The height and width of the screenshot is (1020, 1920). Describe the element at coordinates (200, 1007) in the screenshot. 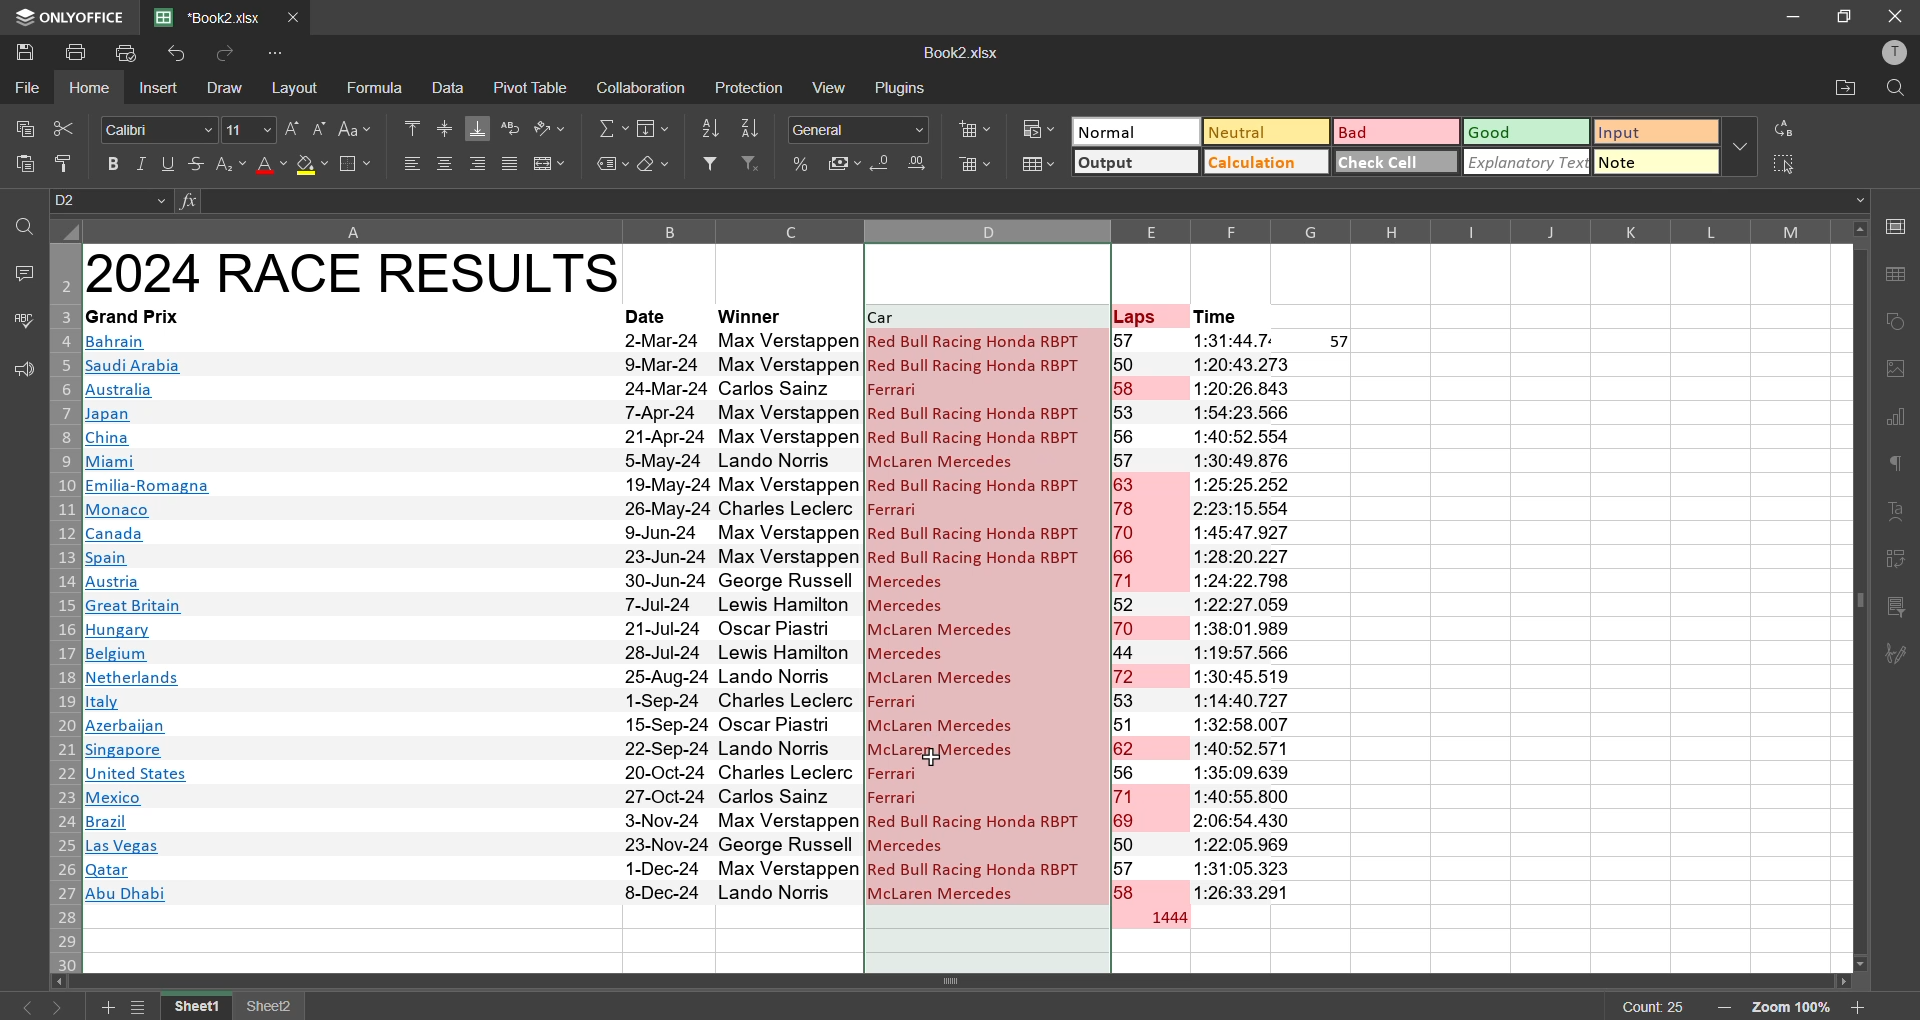

I see `sheet  name` at that location.